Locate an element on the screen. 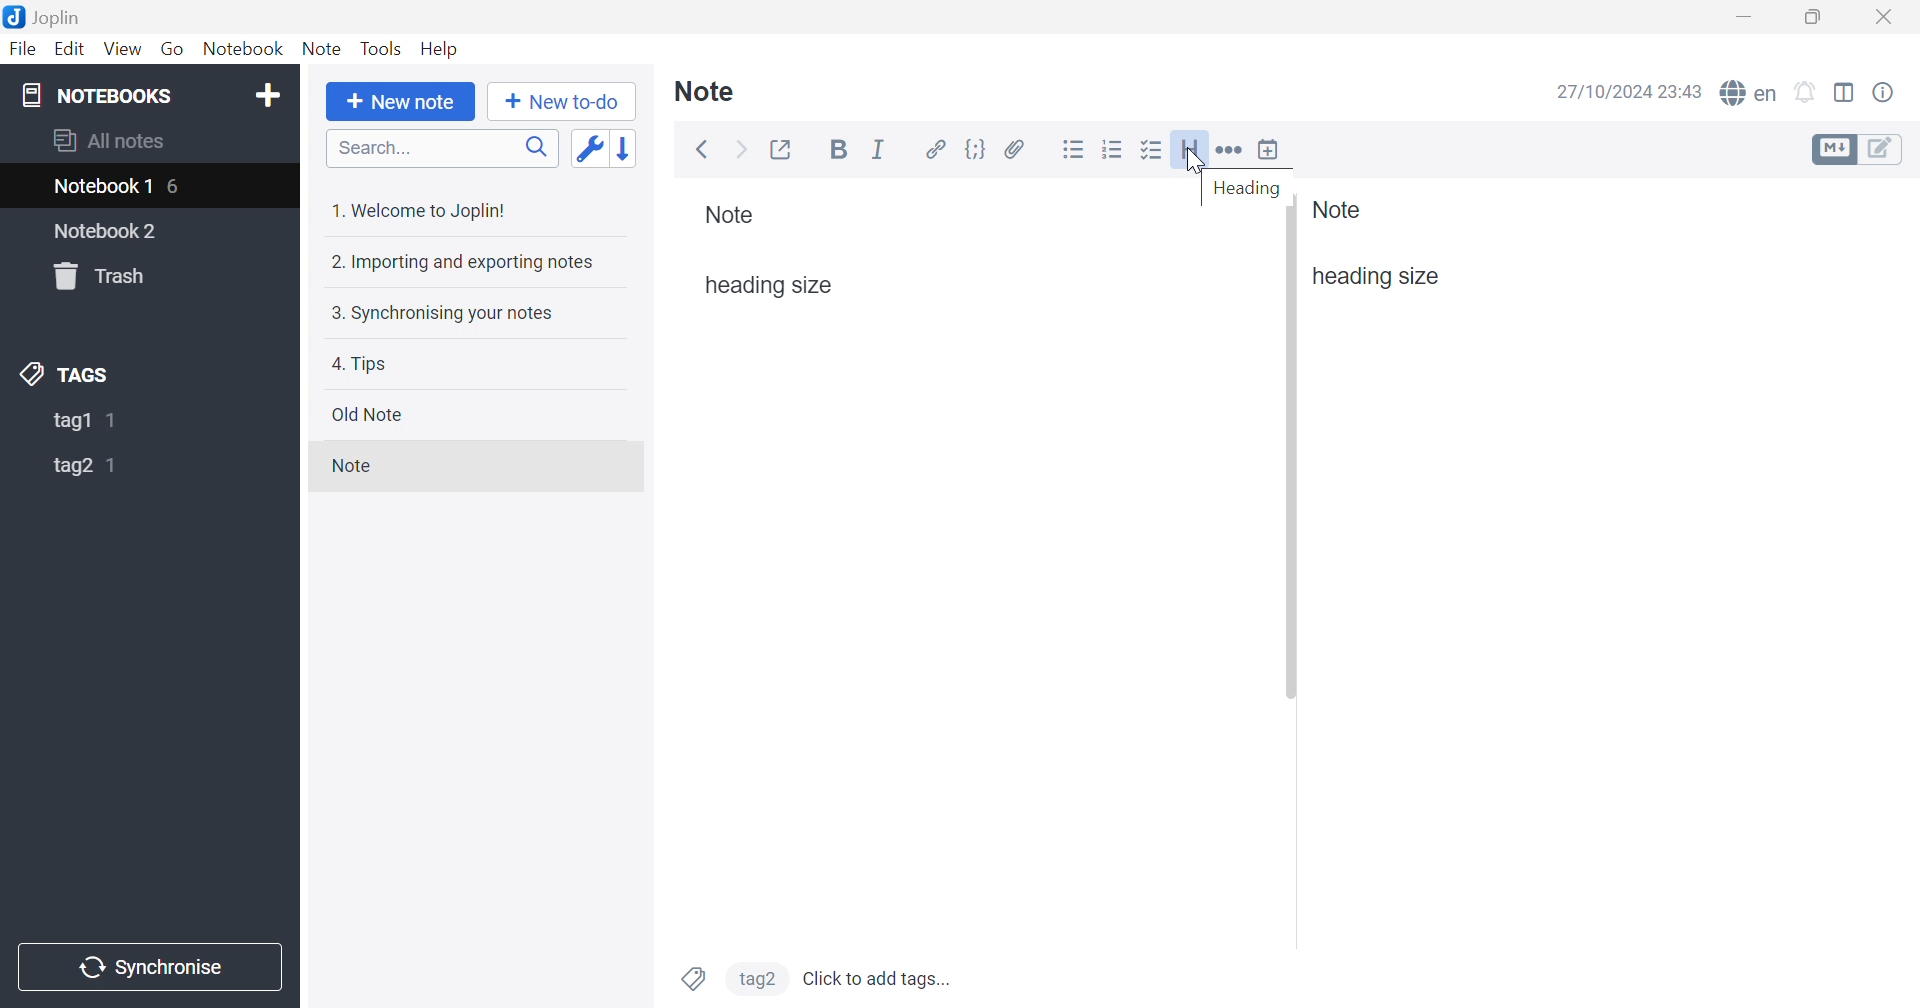 Image resolution: width=1920 pixels, height=1008 pixels. Forward is located at coordinates (740, 151).